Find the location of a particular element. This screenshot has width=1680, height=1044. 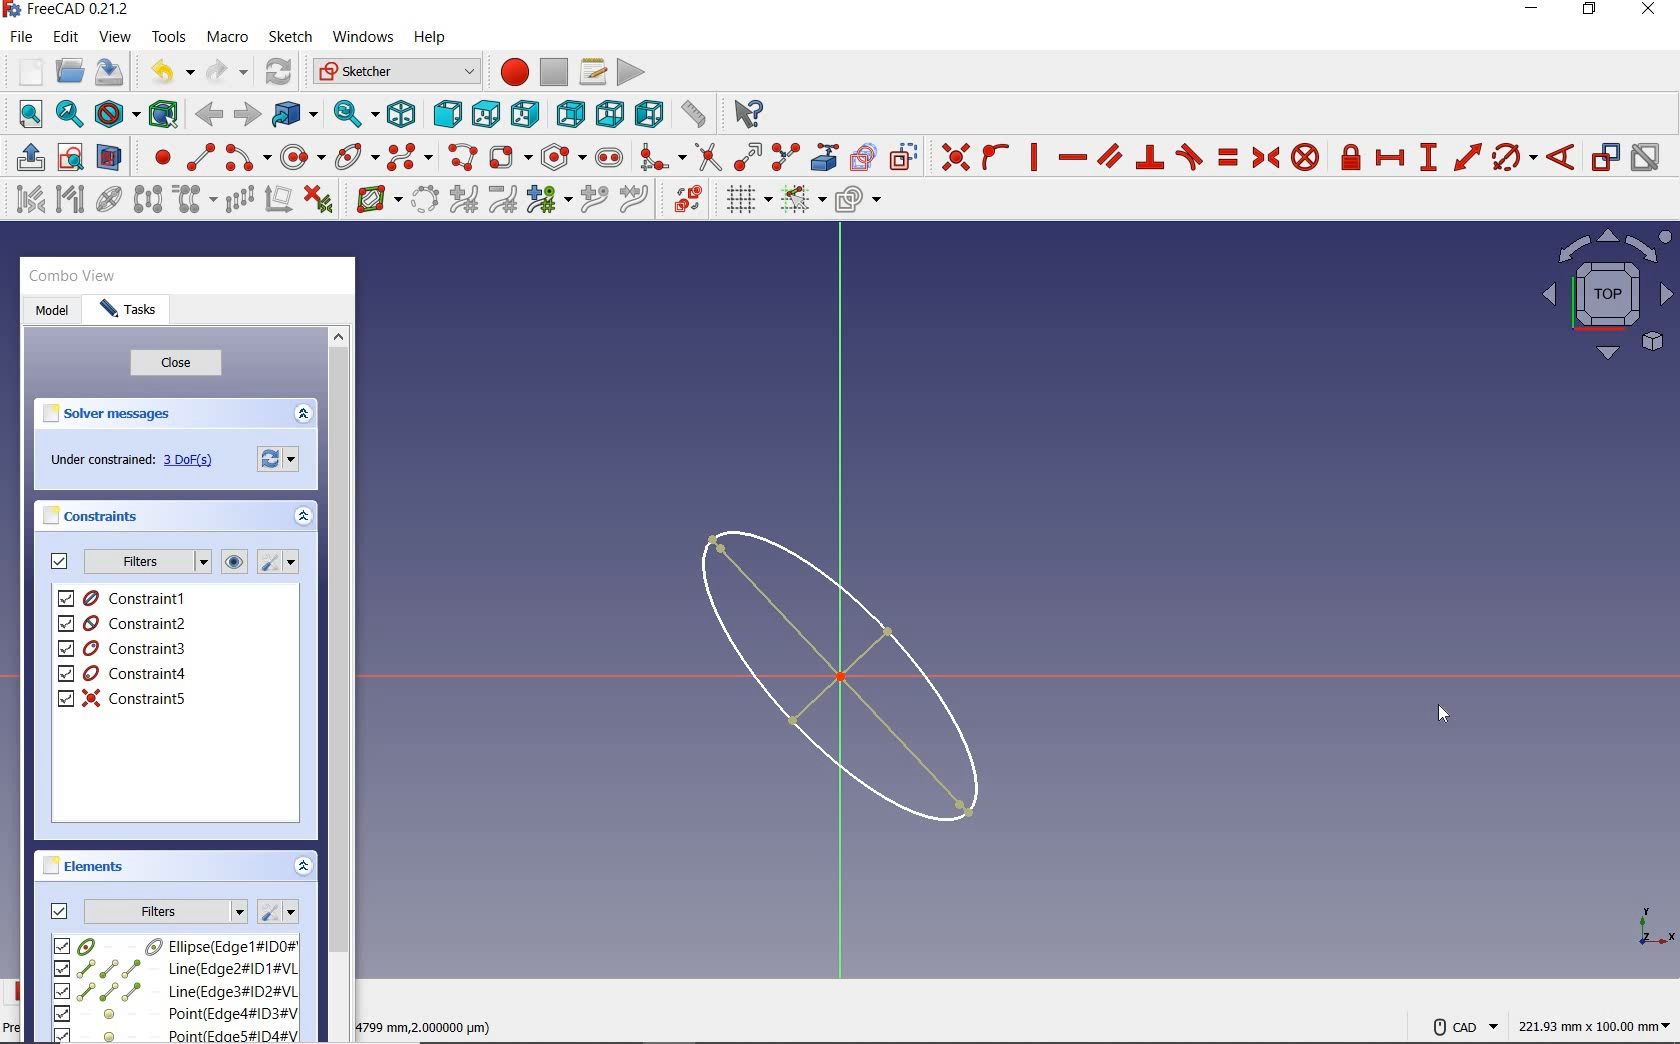

bounding box is located at coordinates (164, 113).